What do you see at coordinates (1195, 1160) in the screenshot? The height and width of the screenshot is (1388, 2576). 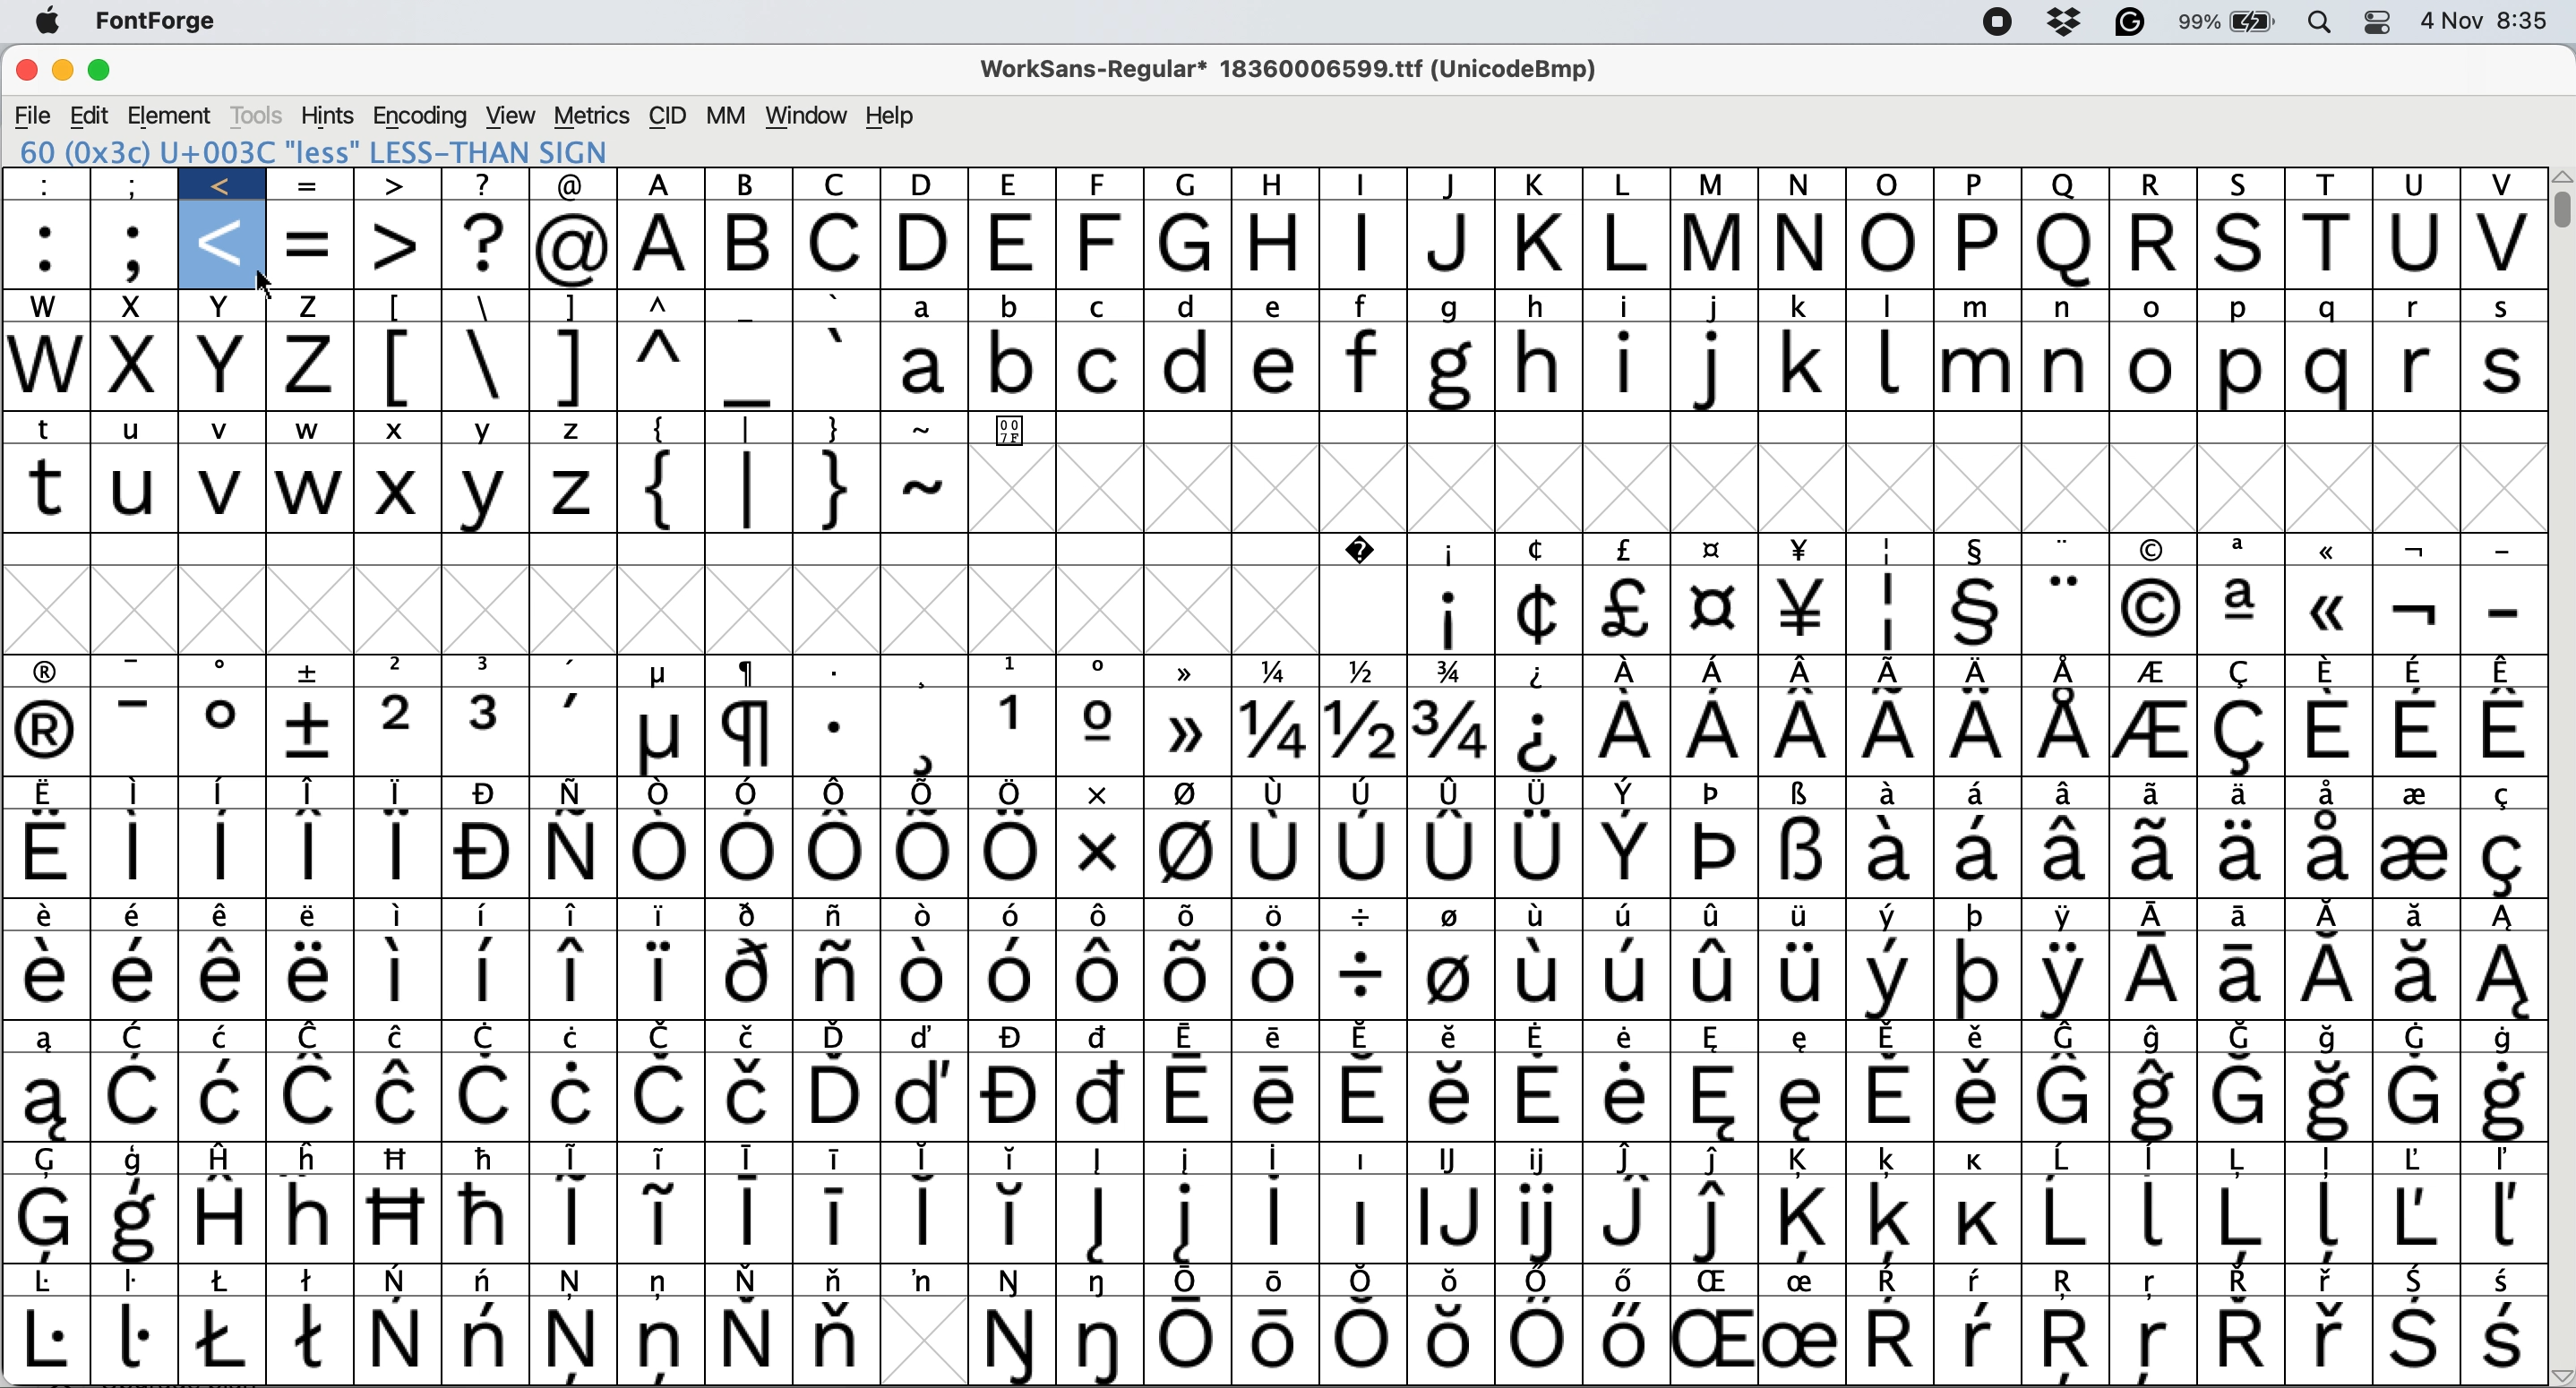 I see `Symbol` at bounding box center [1195, 1160].